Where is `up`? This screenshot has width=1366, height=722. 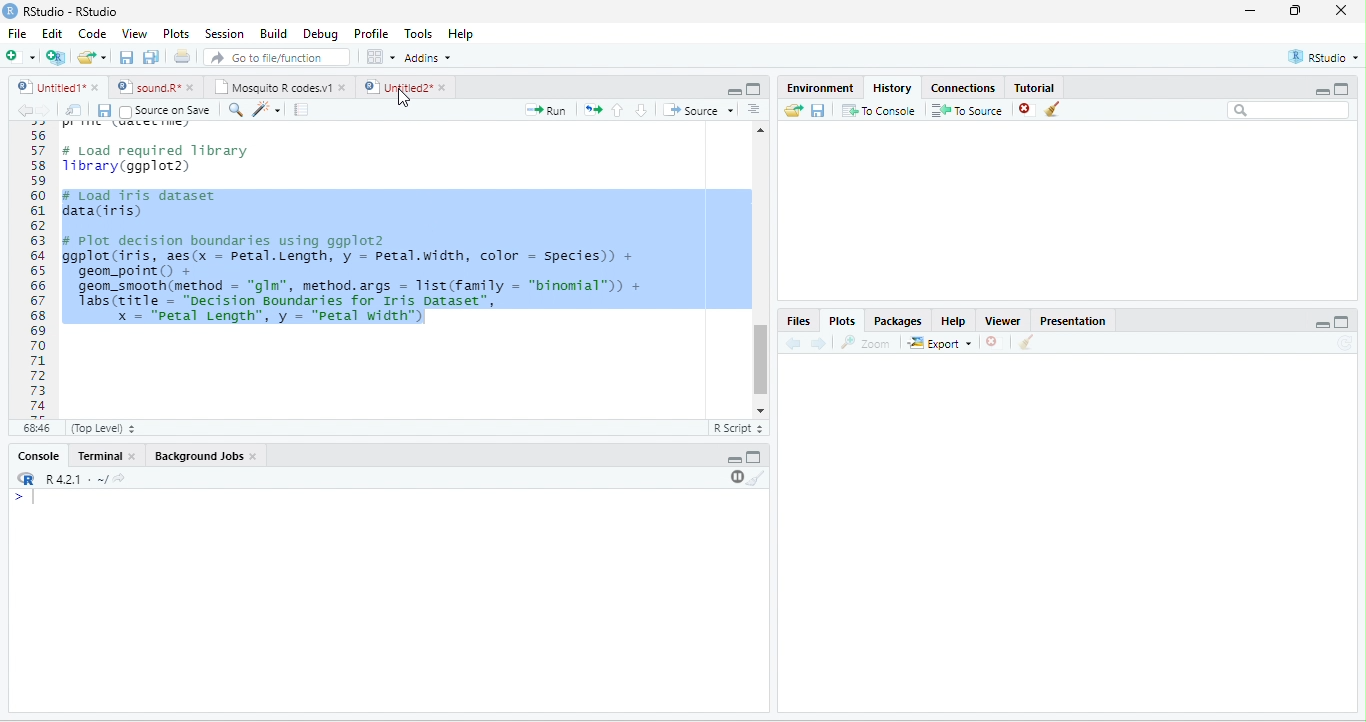
up is located at coordinates (618, 110).